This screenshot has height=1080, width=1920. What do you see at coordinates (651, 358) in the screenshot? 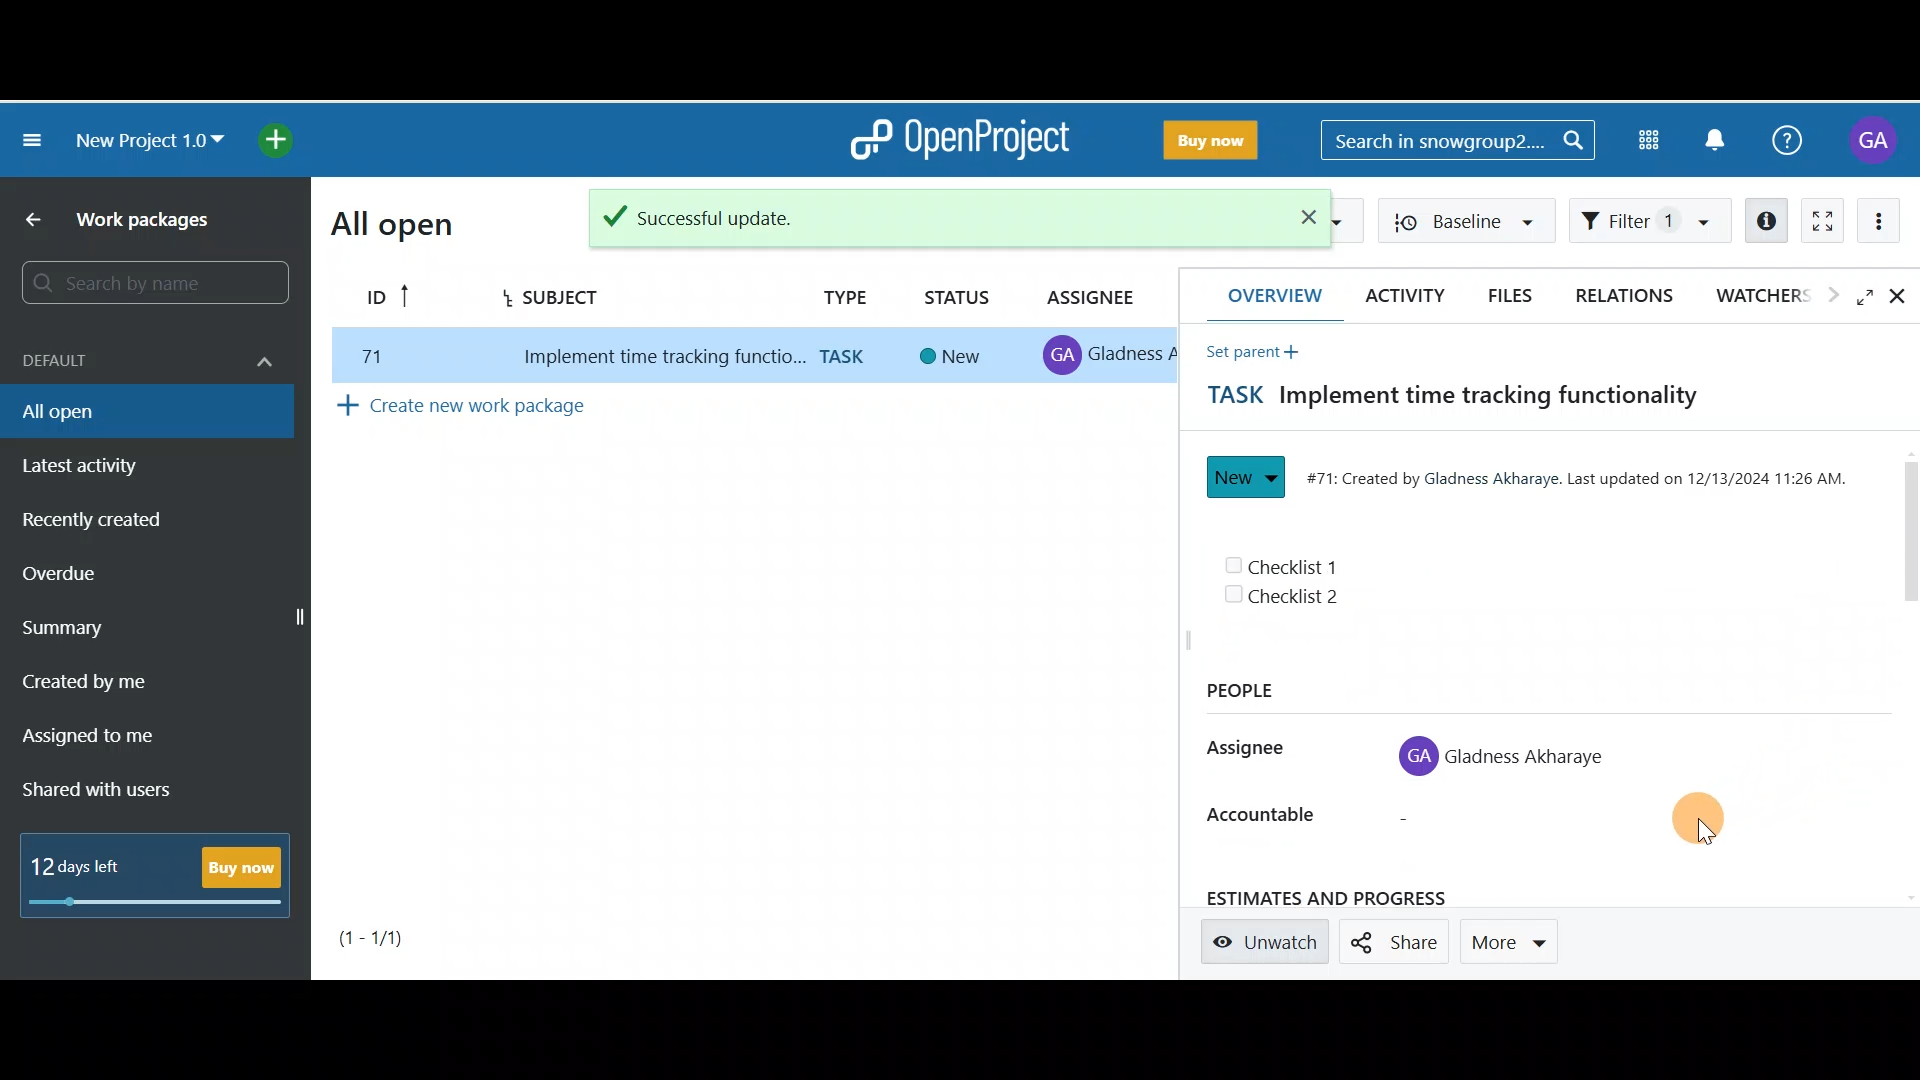
I see `implement time tracking function..` at bounding box center [651, 358].